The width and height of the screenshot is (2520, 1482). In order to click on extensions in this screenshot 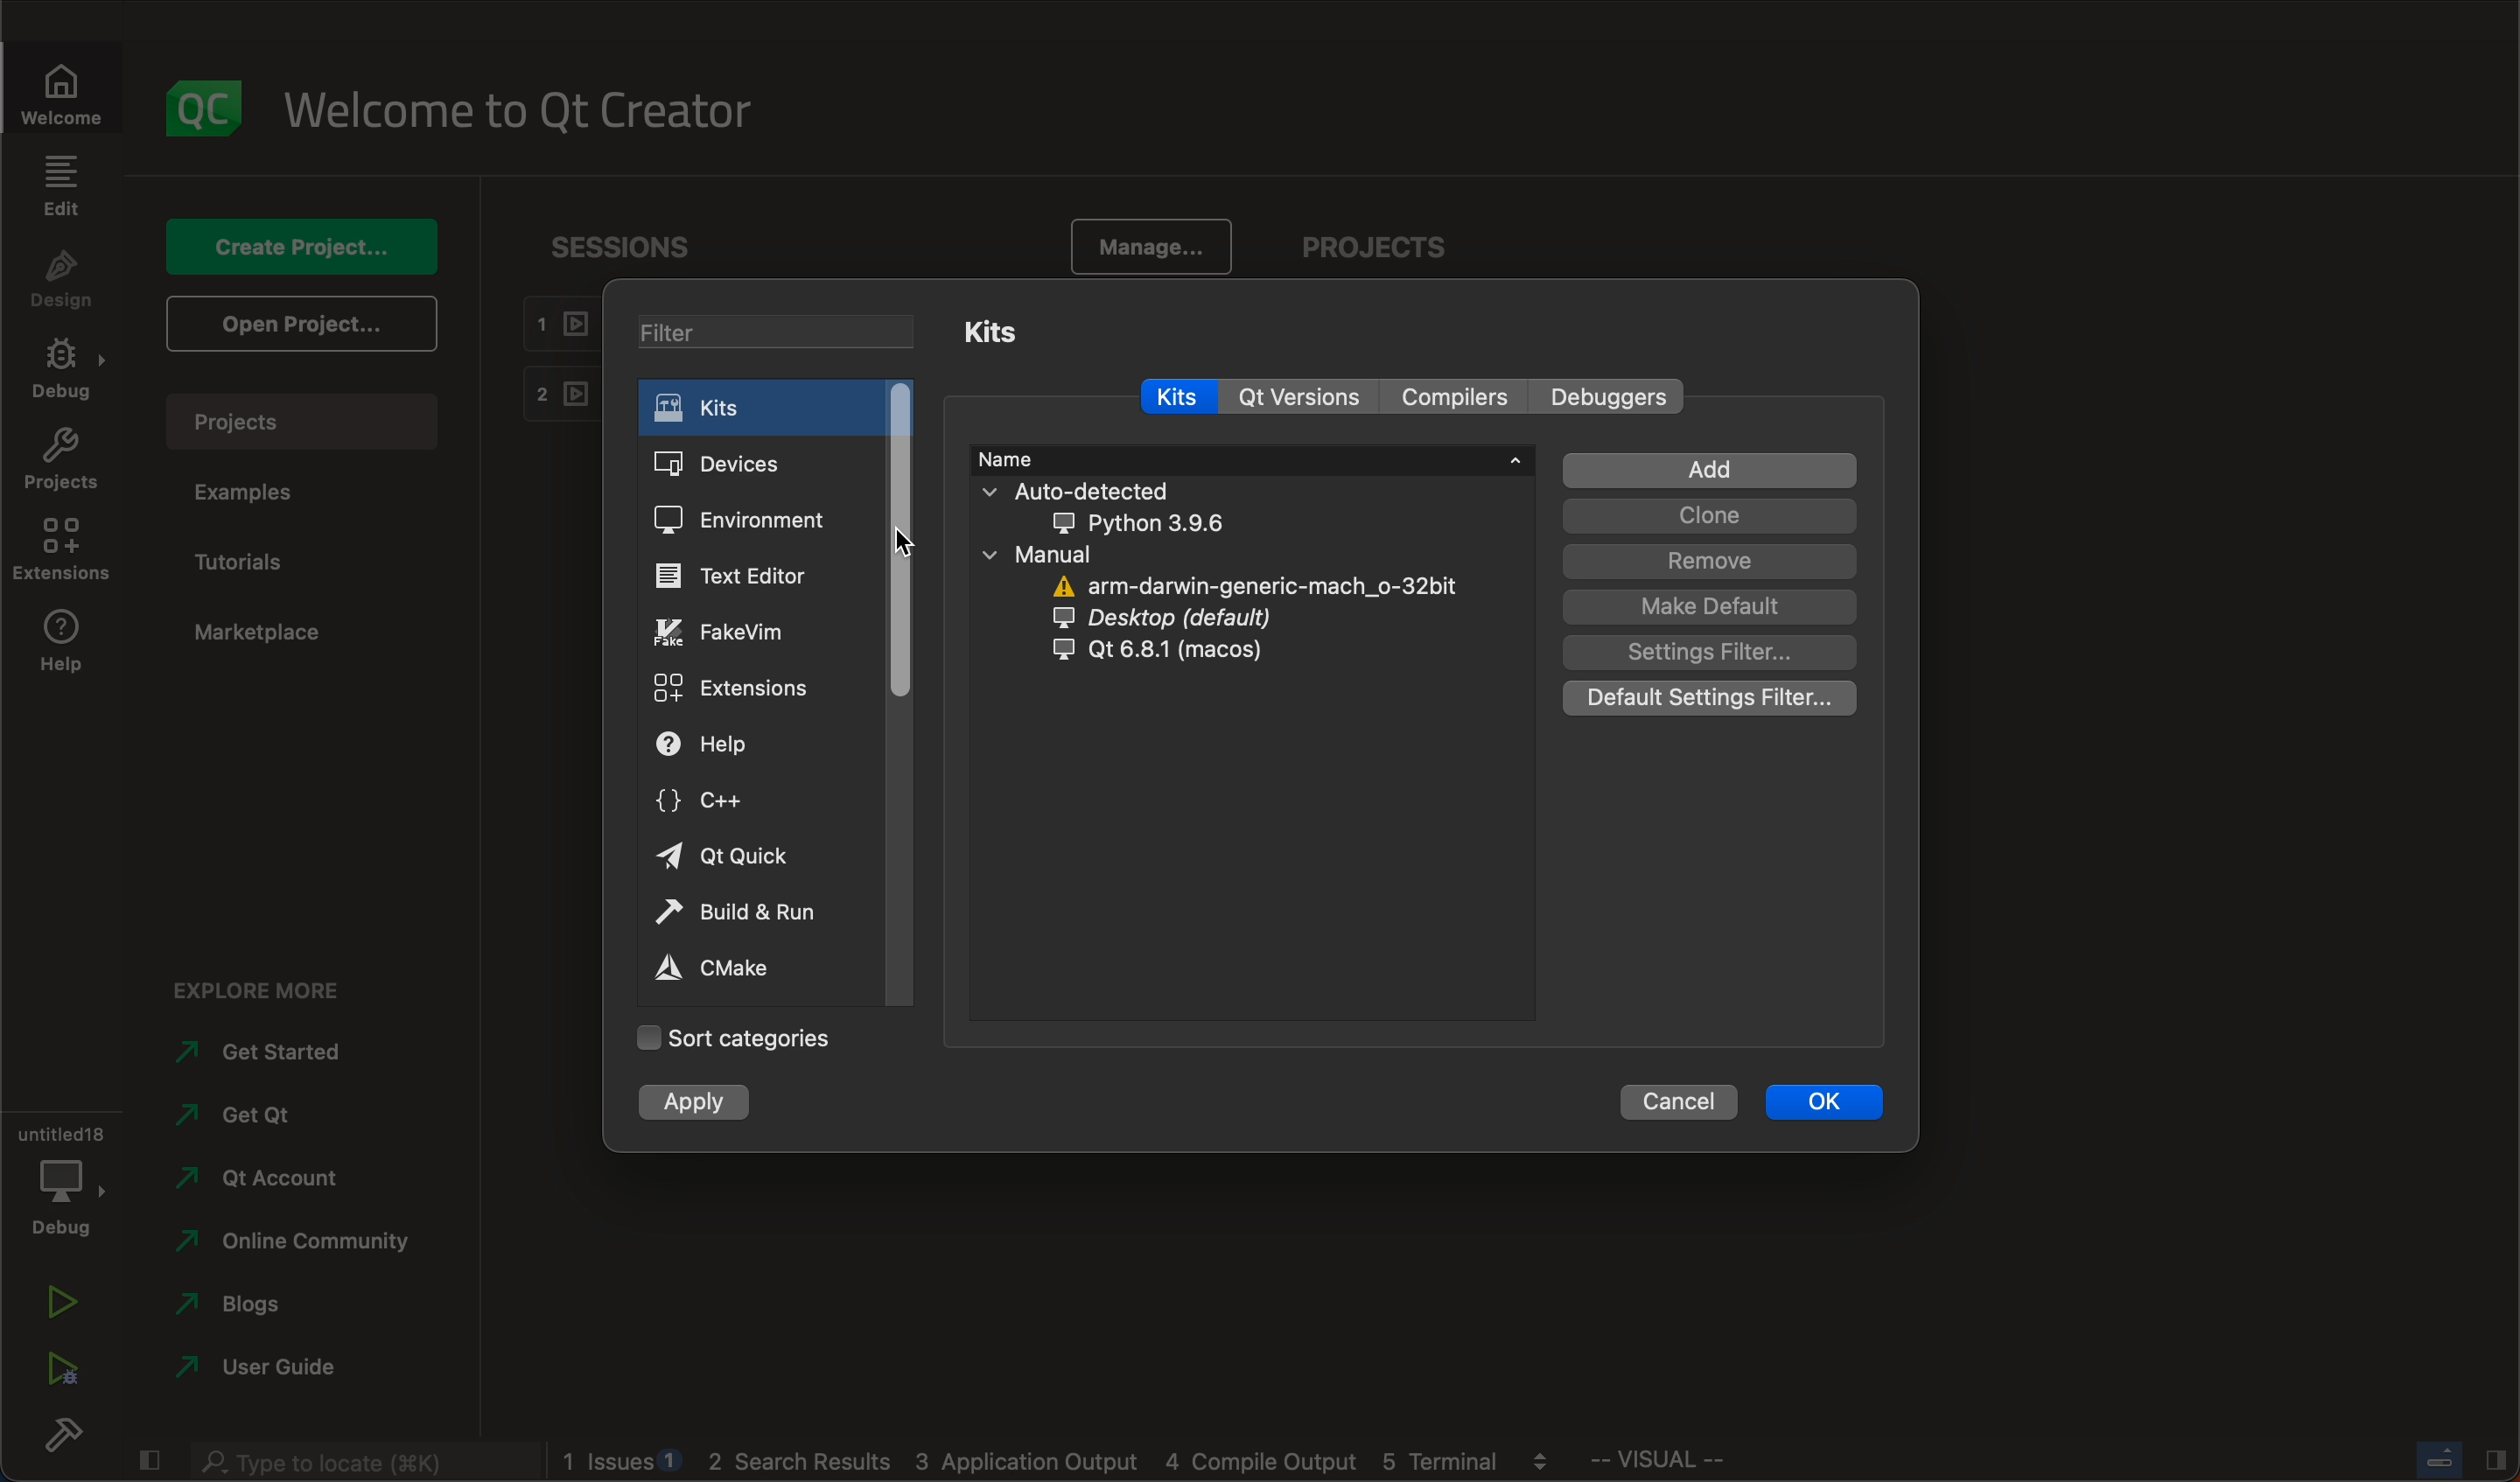, I will do `click(64, 550)`.